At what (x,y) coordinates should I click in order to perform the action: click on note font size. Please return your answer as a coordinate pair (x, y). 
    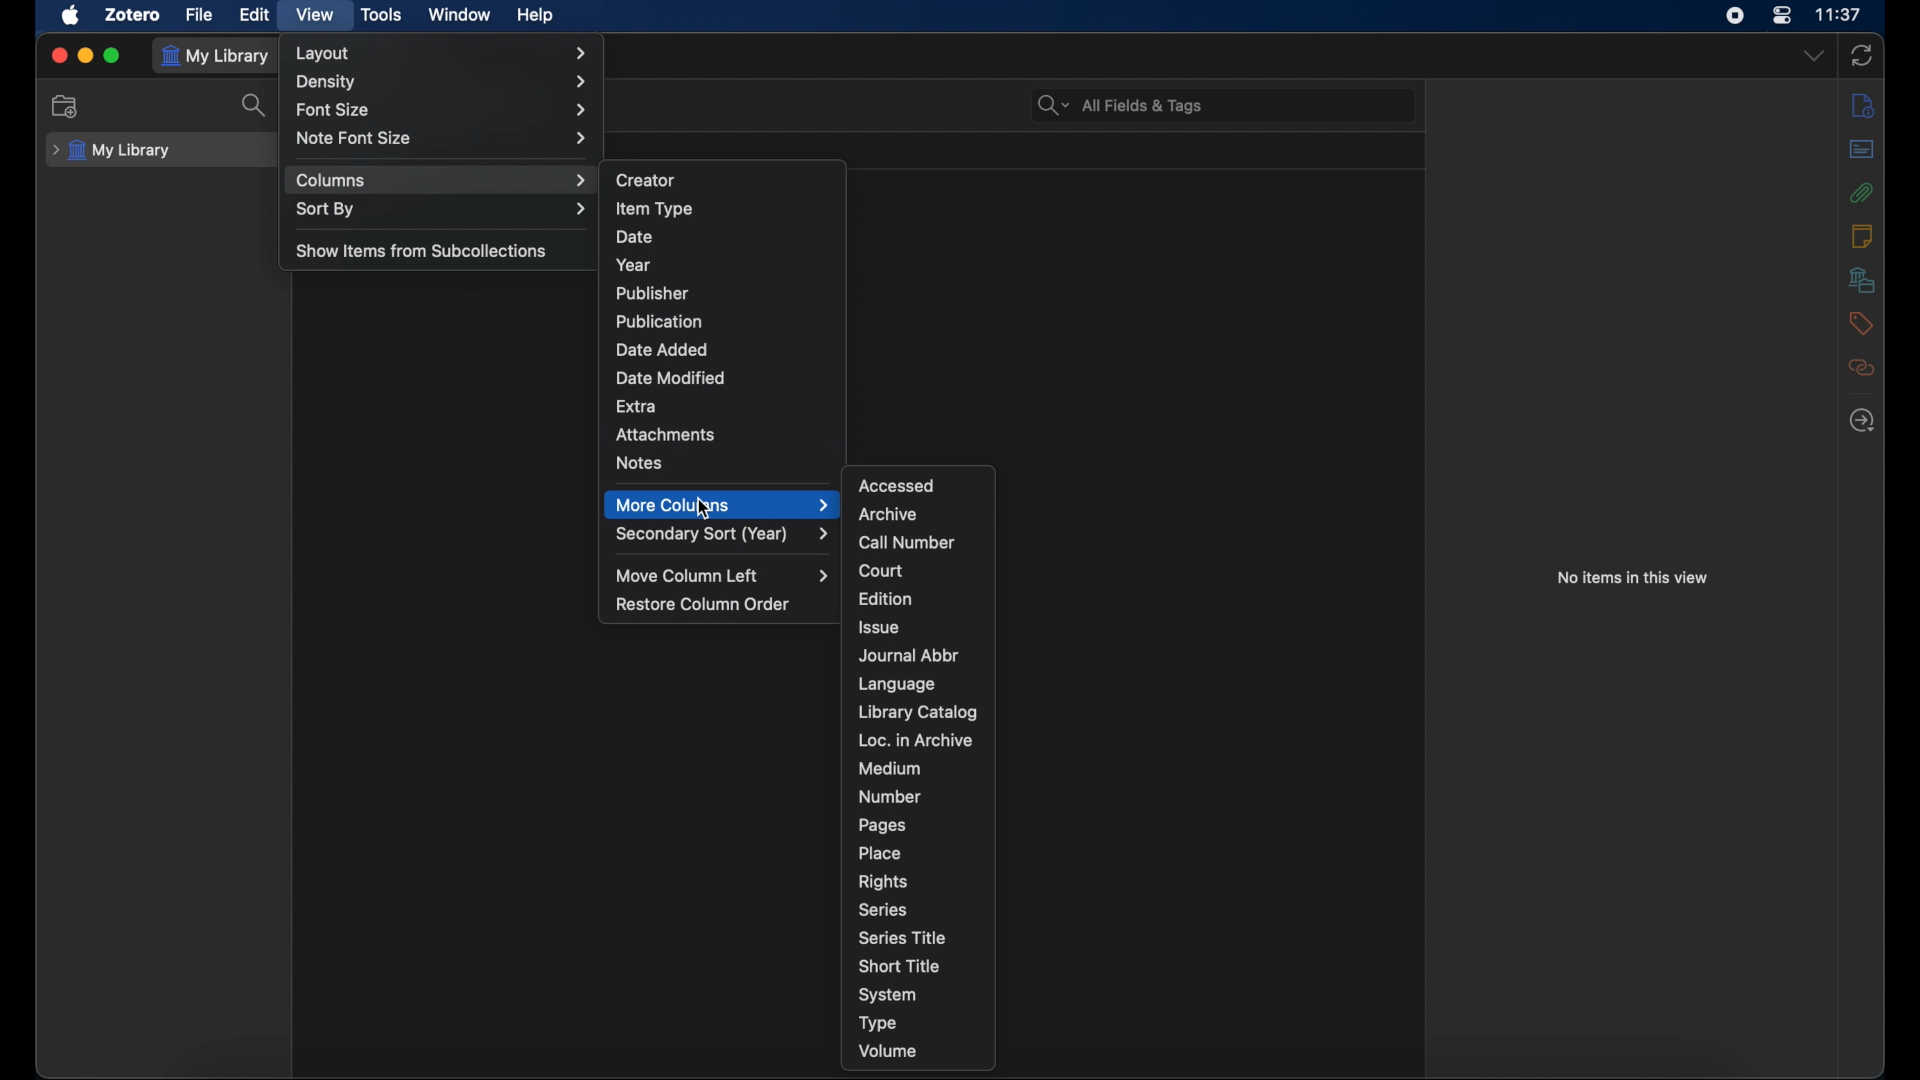
    Looking at the image, I should click on (444, 138).